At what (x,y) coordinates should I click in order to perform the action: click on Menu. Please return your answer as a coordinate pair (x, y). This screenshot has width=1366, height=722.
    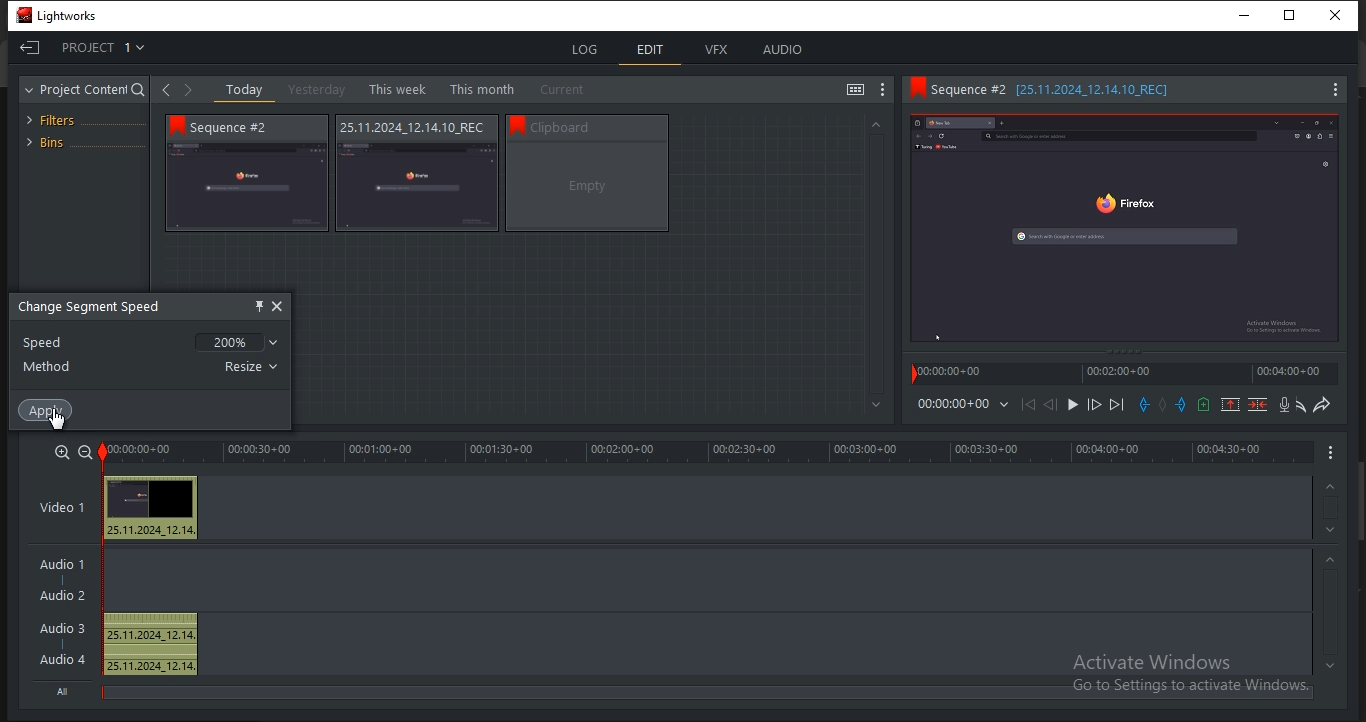
    Looking at the image, I should click on (1332, 453).